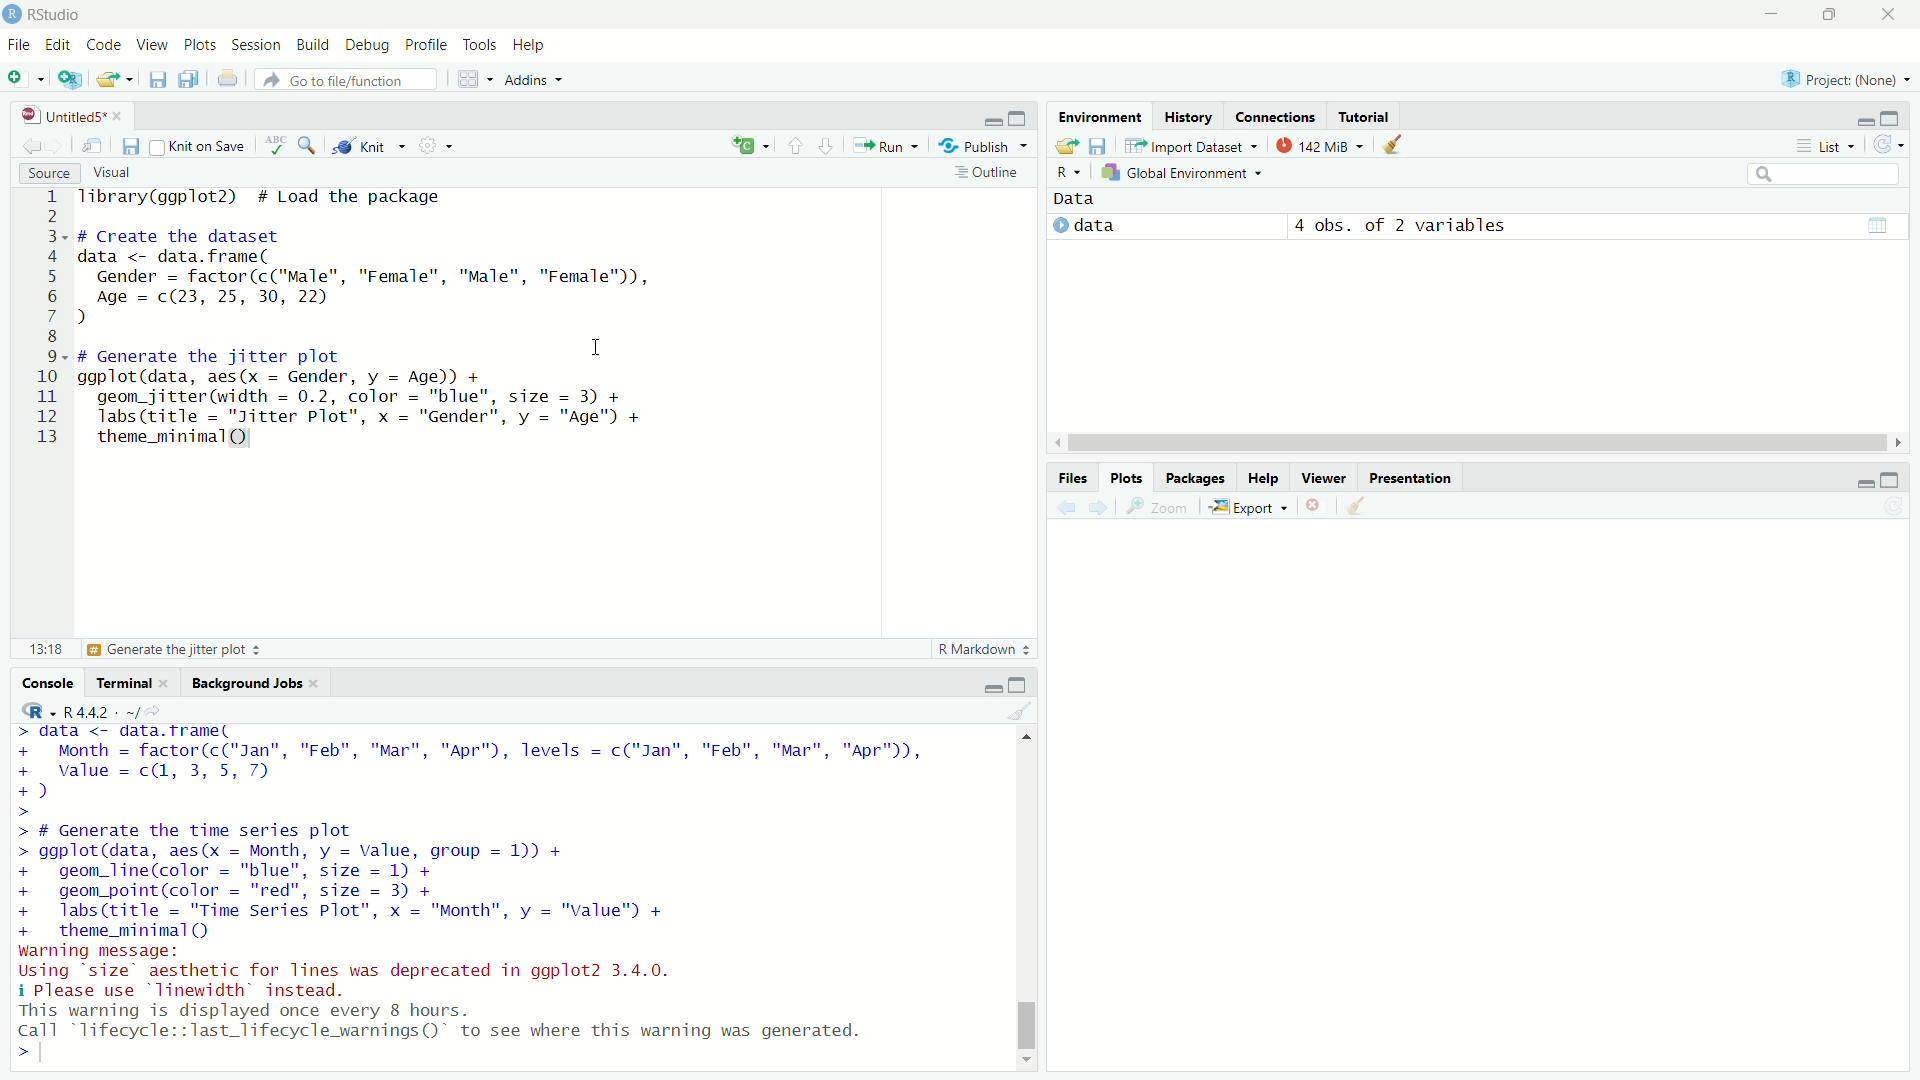 This screenshot has height=1080, width=1920. What do you see at coordinates (338, 79) in the screenshot?
I see `go to file/function` at bounding box center [338, 79].